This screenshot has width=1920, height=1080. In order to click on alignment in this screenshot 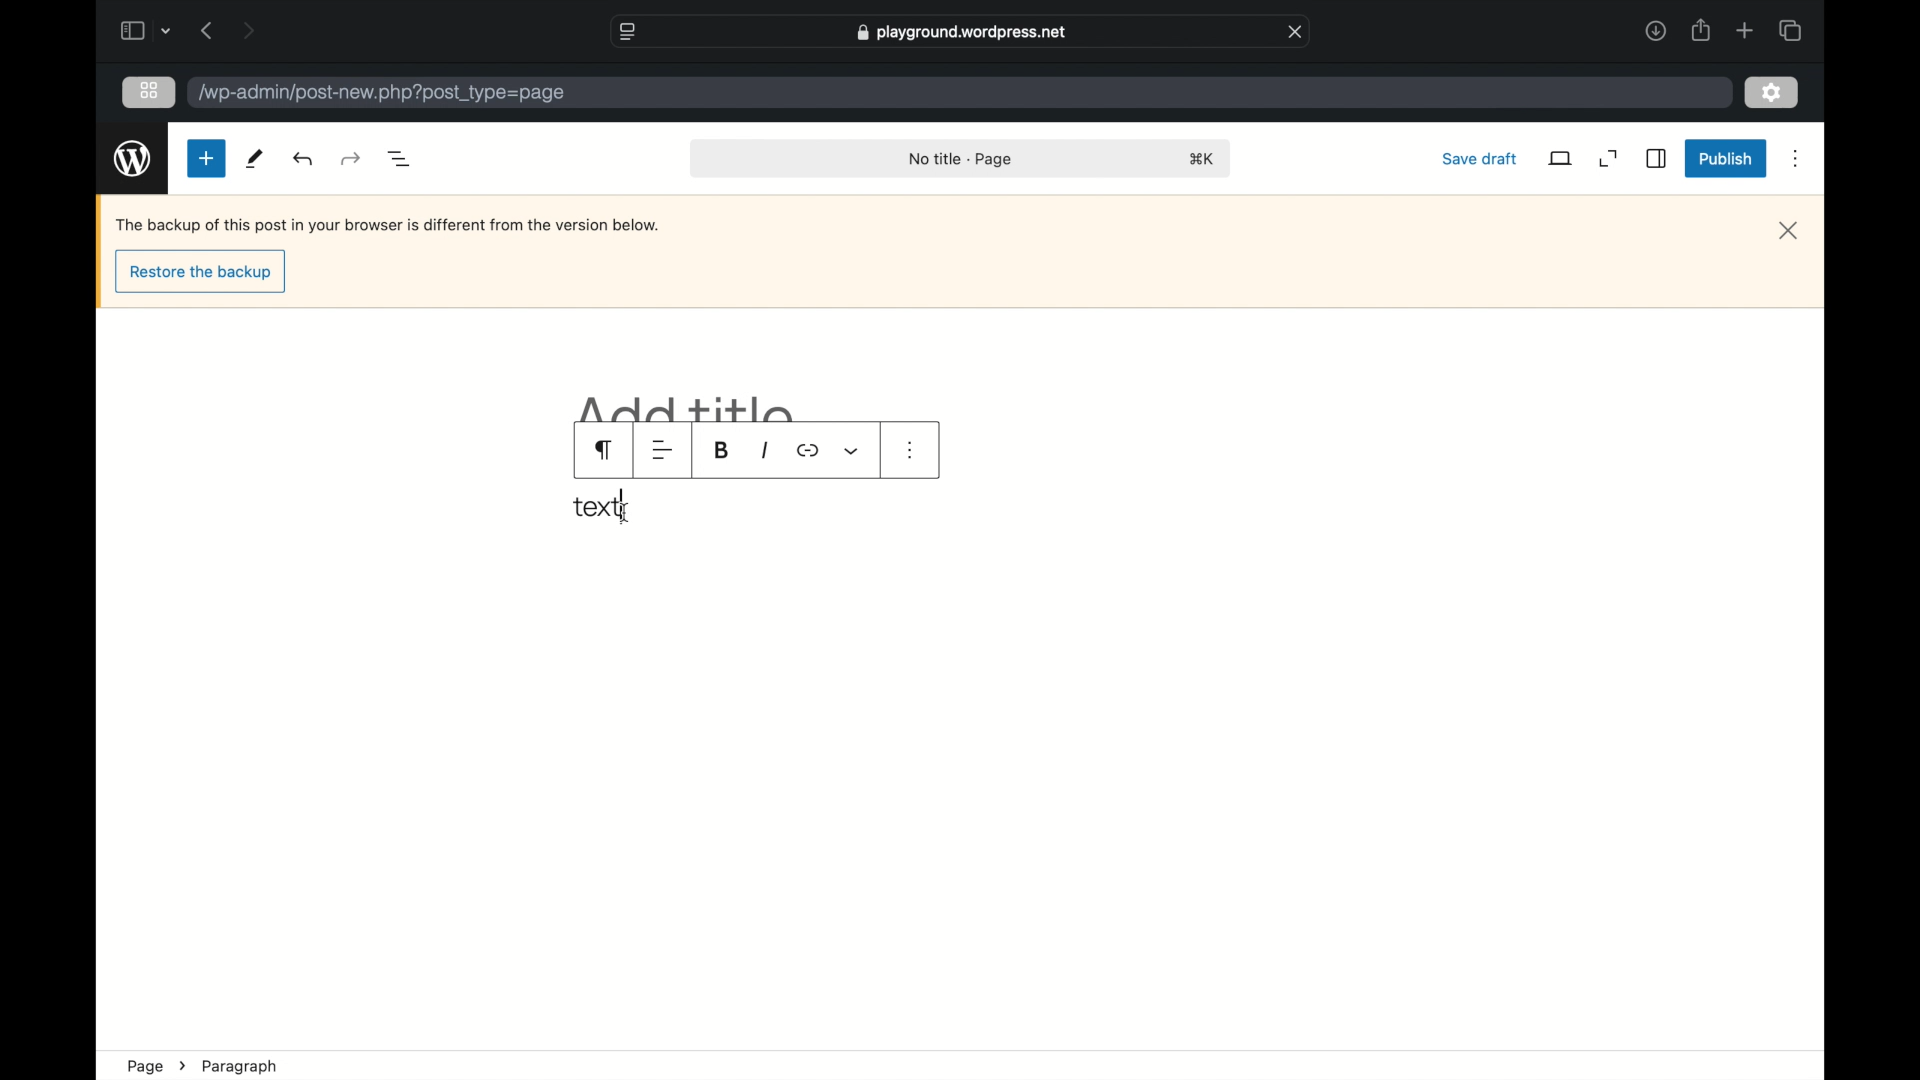, I will do `click(662, 451)`.